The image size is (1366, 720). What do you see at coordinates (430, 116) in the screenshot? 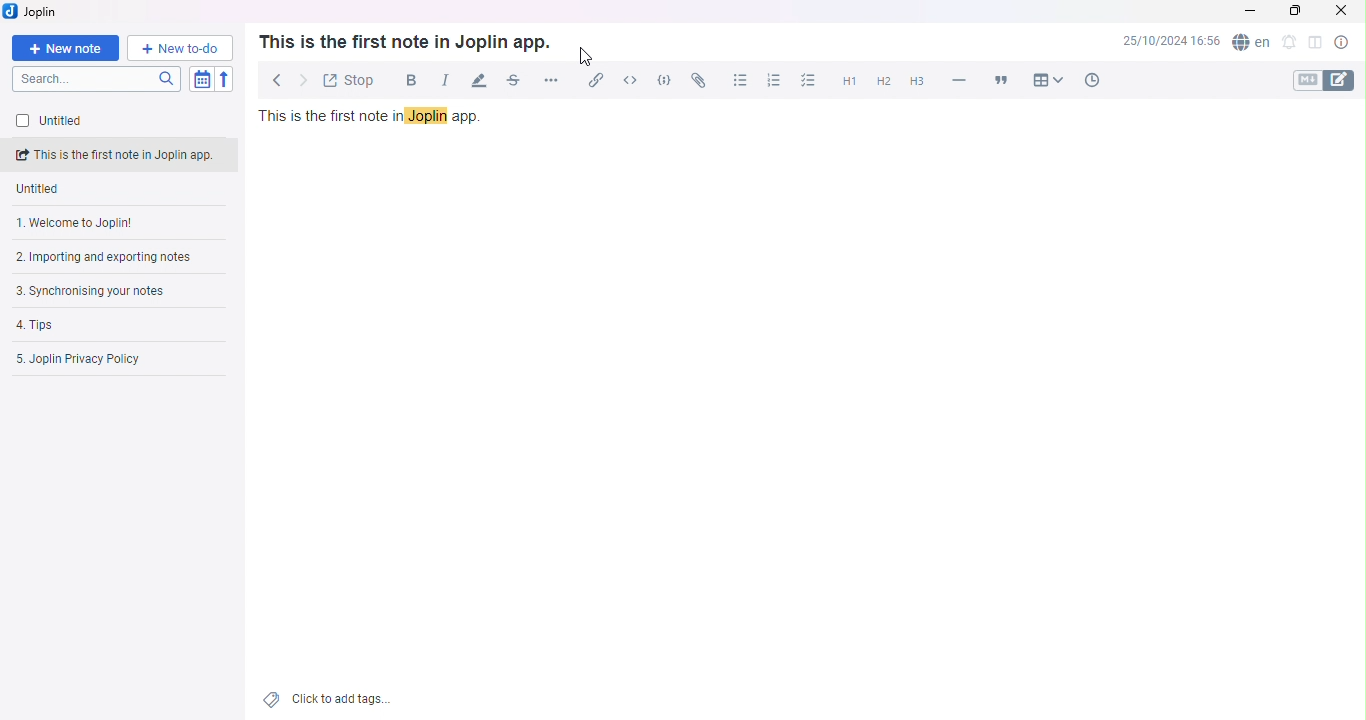
I see `Highlighted text` at bounding box center [430, 116].